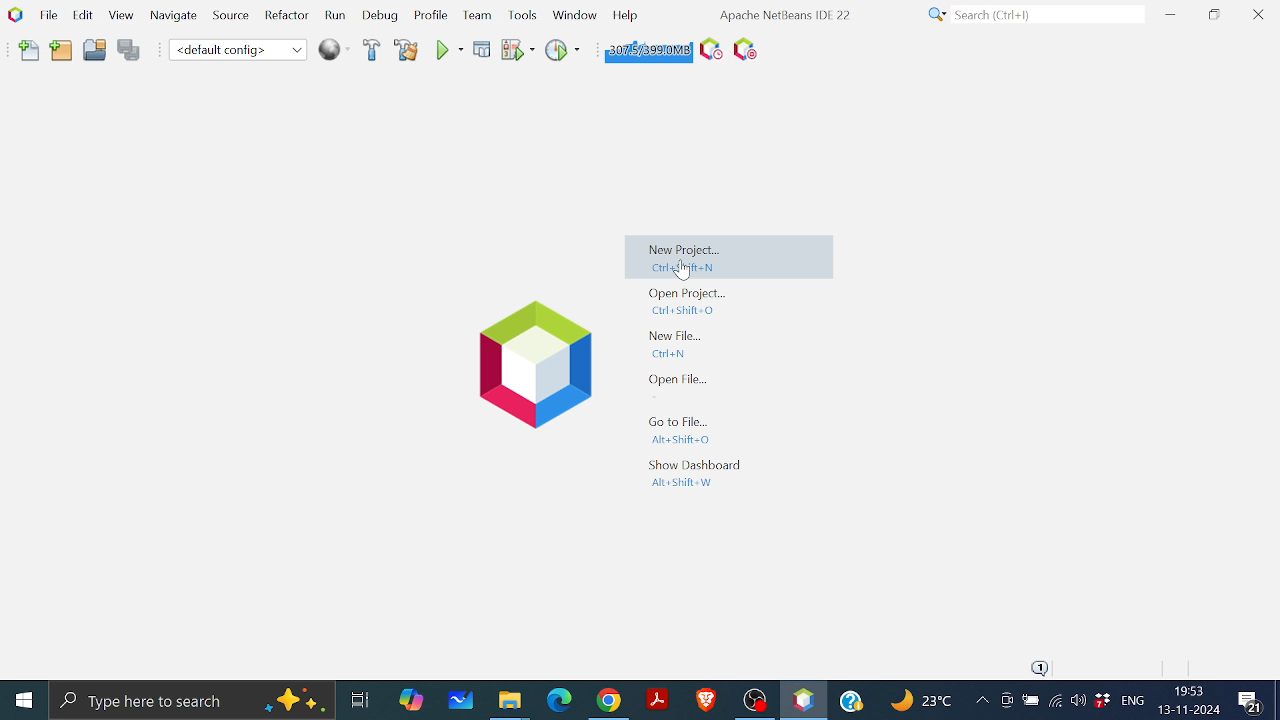  Describe the element at coordinates (744, 50) in the screenshot. I see `Stop Background Task` at that location.